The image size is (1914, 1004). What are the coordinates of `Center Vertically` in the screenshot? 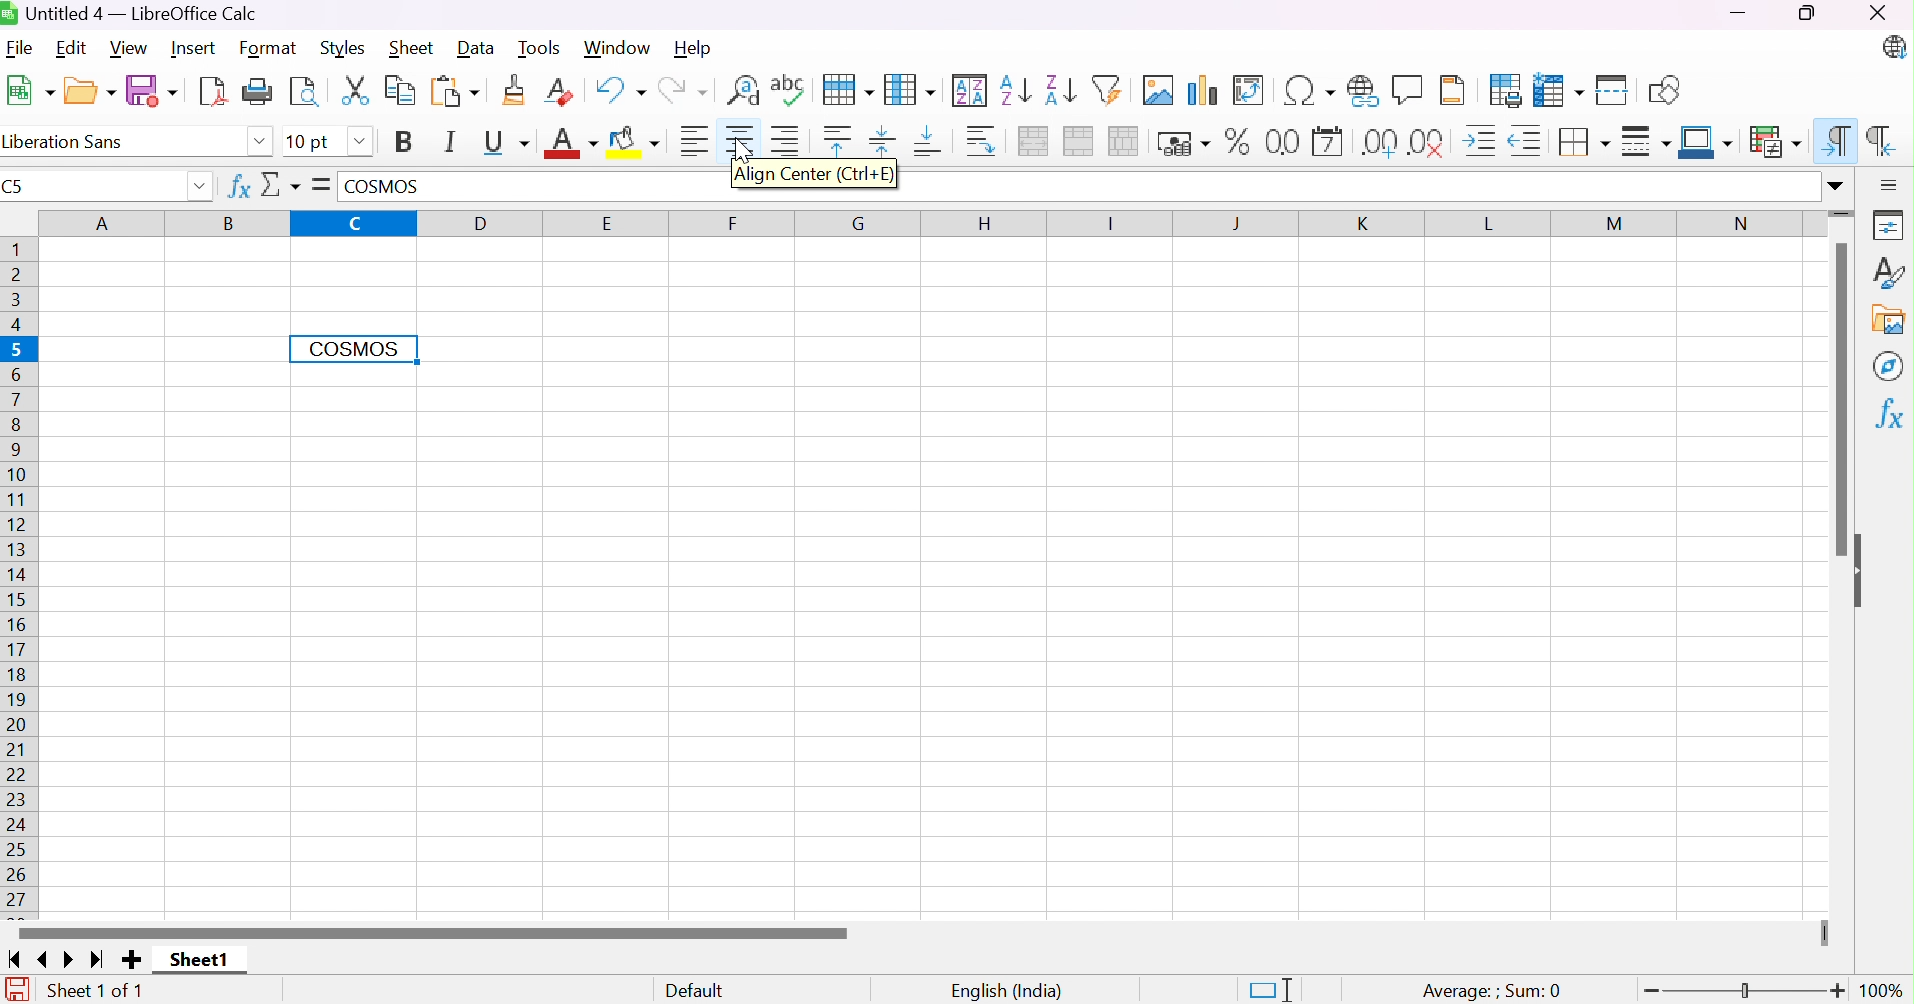 It's located at (883, 143).